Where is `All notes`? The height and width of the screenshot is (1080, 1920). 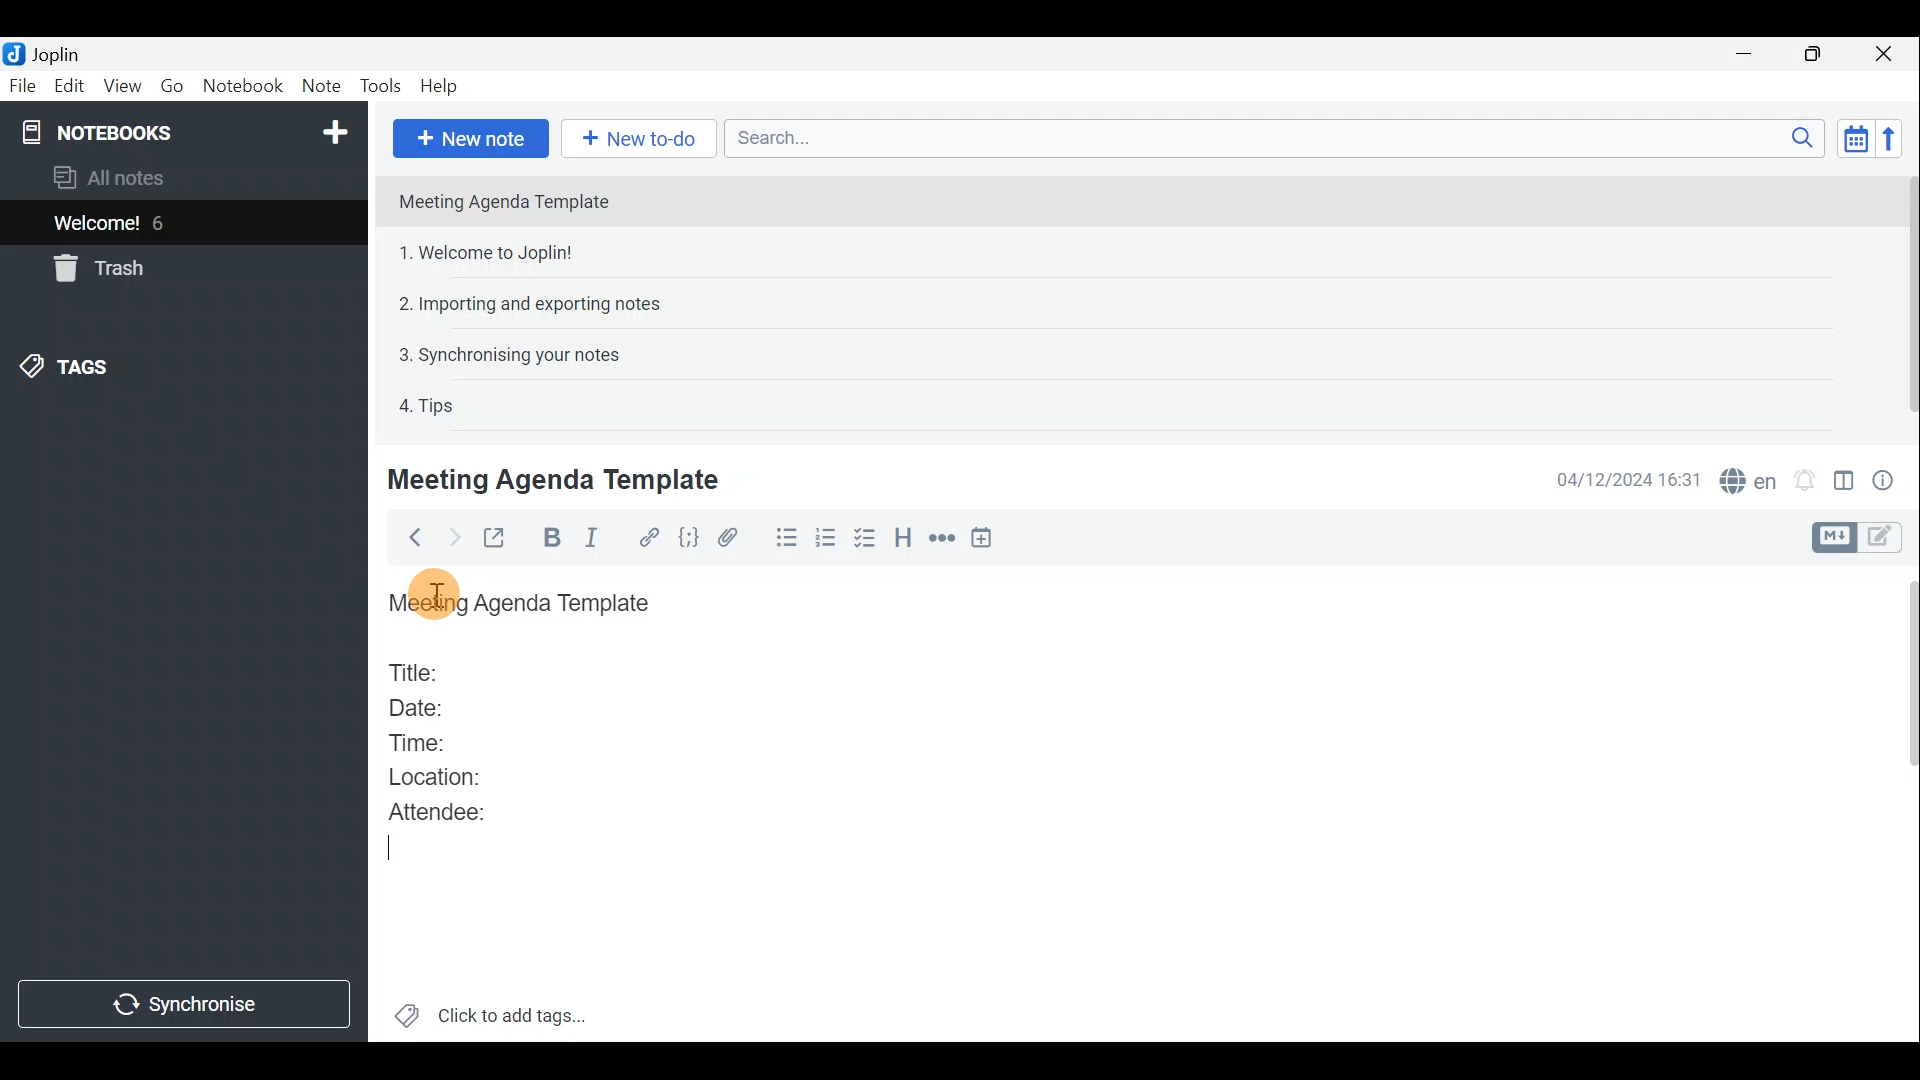 All notes is located at coordinates (142, 177).